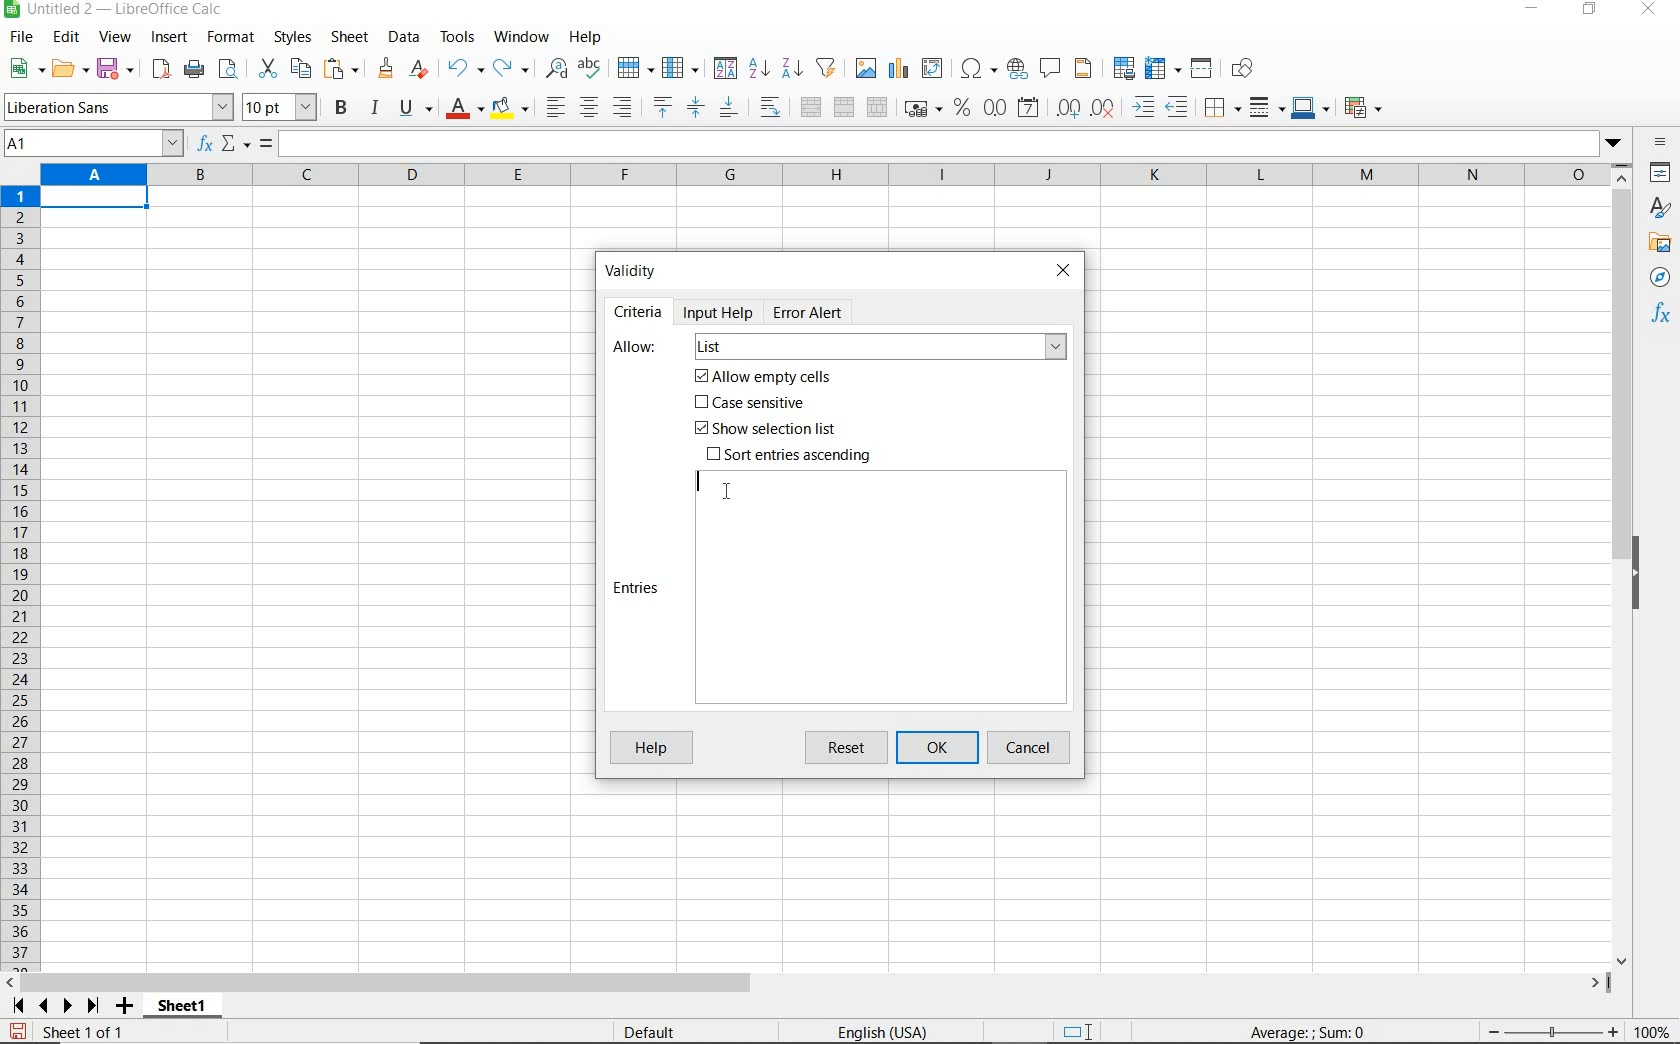  What do you see at coordinates (555, 69) in the screenshot?
I see `find and replace` at bounding box center [555, 69].